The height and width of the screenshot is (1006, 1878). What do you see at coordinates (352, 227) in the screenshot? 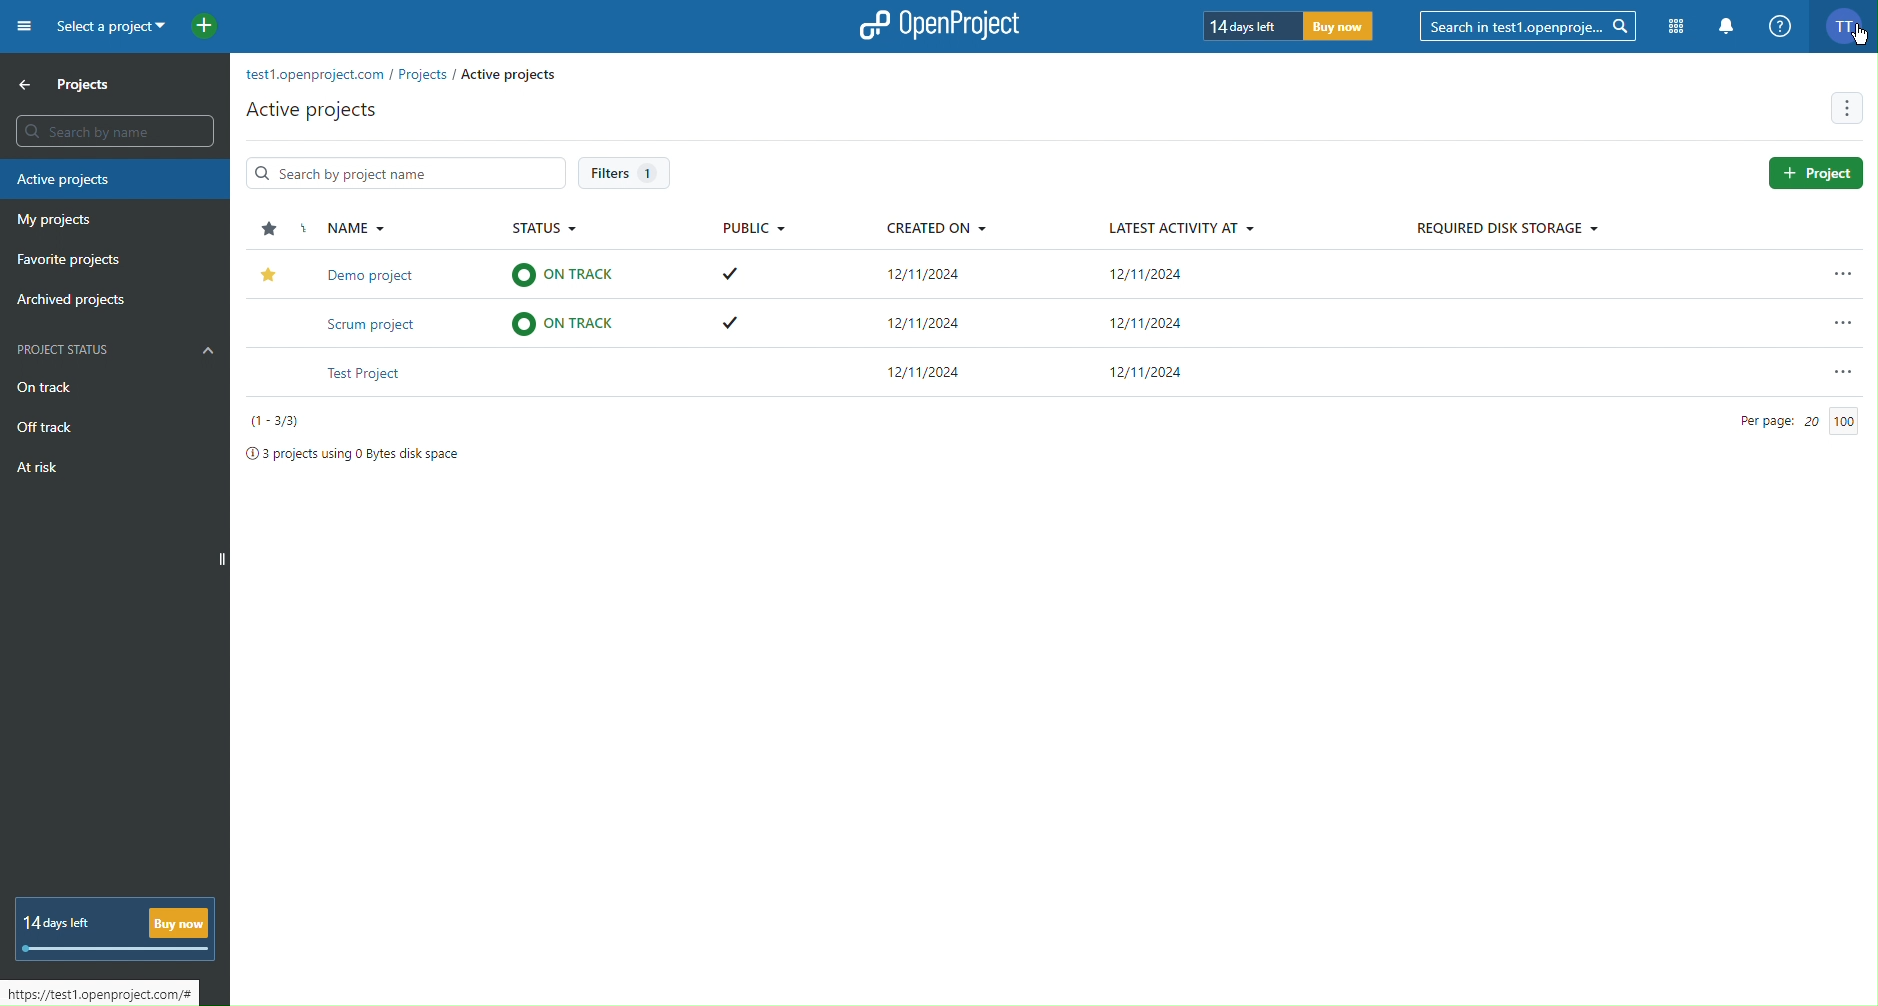
I see `Name` at bounding box center [352, 227].